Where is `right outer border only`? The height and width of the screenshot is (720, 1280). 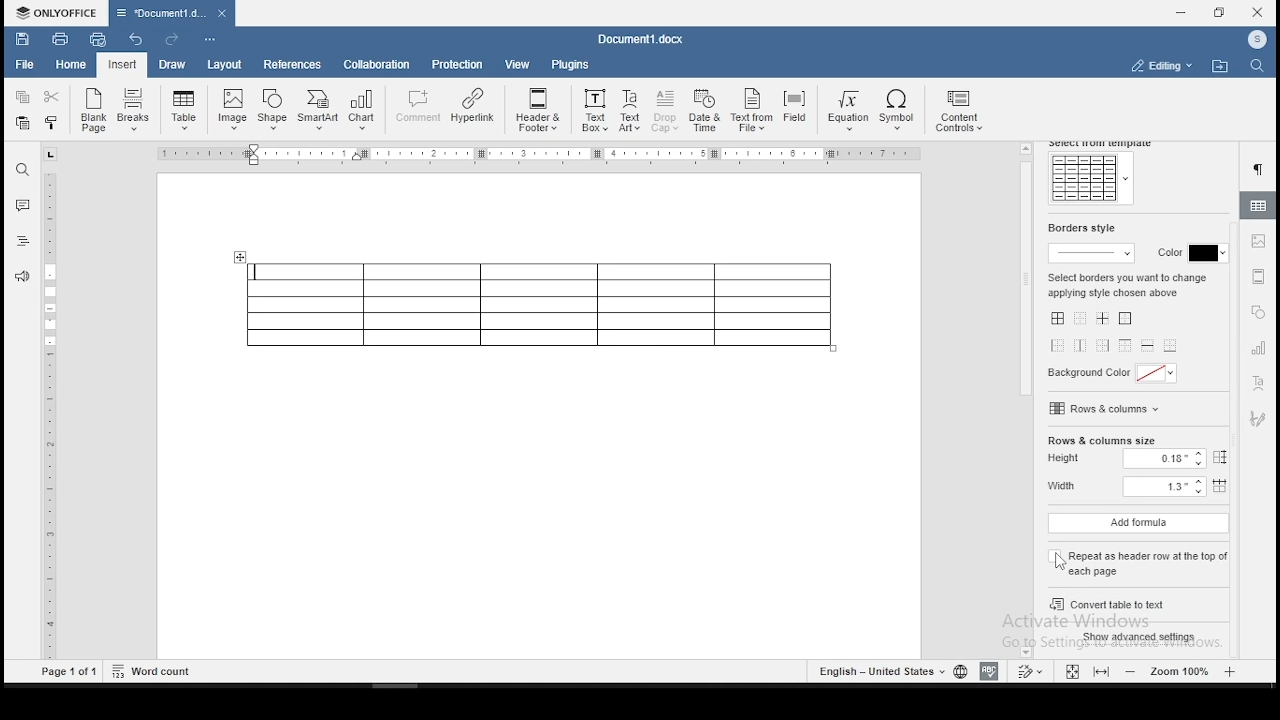 right outer border only is located at coordinates (1101, 345).